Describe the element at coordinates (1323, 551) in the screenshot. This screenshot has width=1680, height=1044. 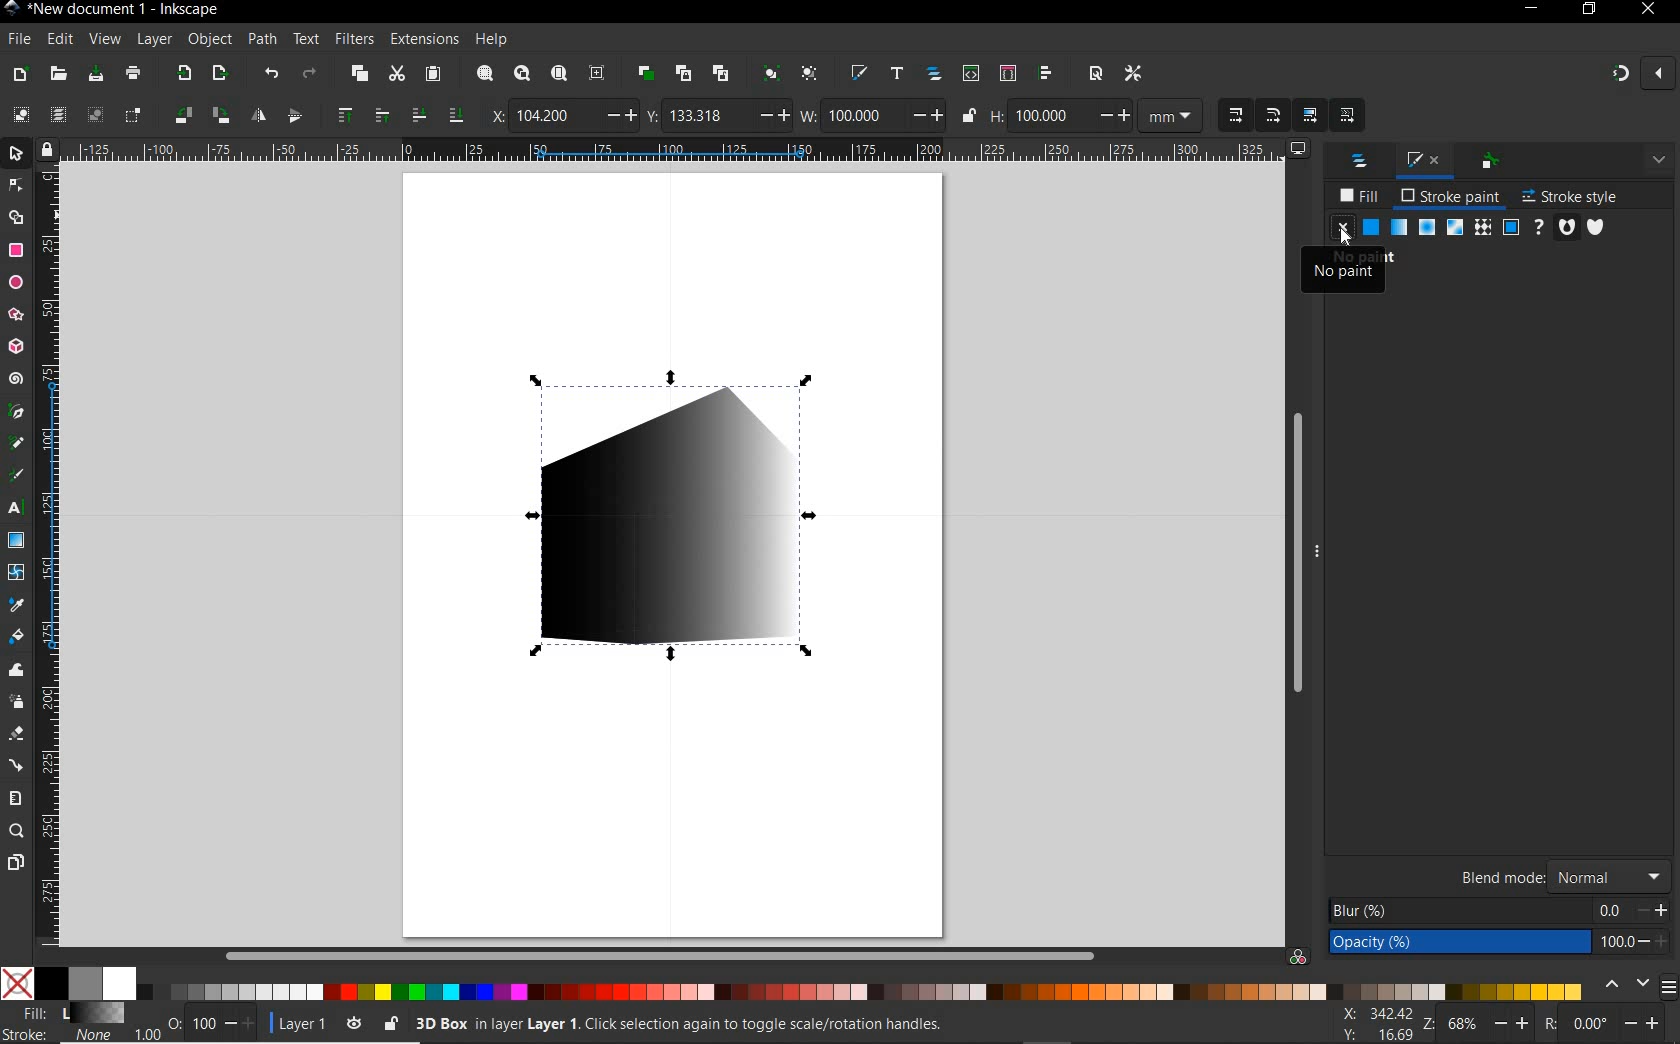
I see `hide` at that location.